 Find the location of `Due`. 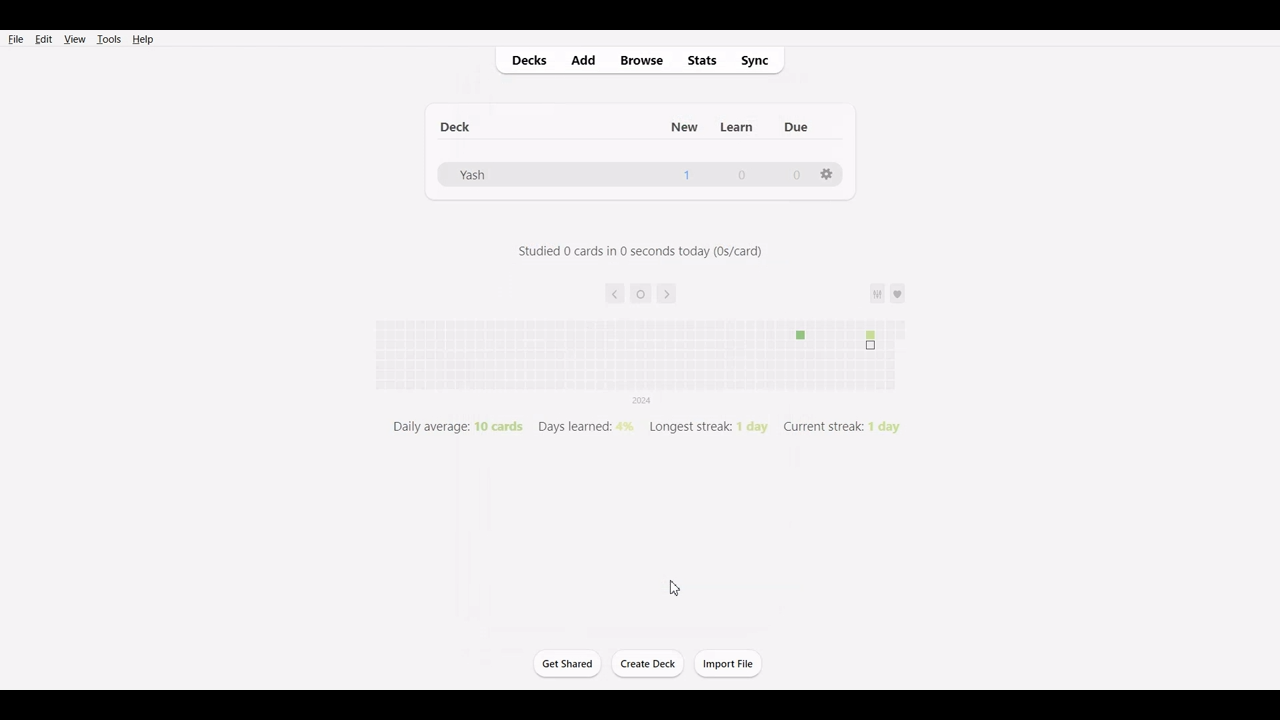

Due is located at coordinates (802, 123).